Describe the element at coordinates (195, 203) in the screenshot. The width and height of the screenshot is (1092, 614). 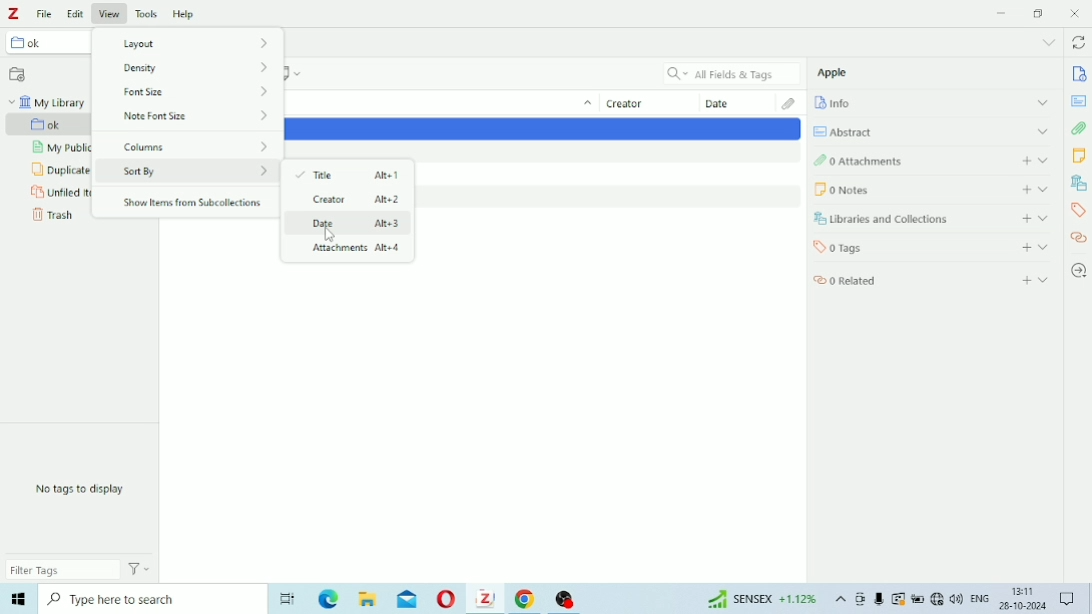
I see `‘Show items from Subcollections.` at that location.